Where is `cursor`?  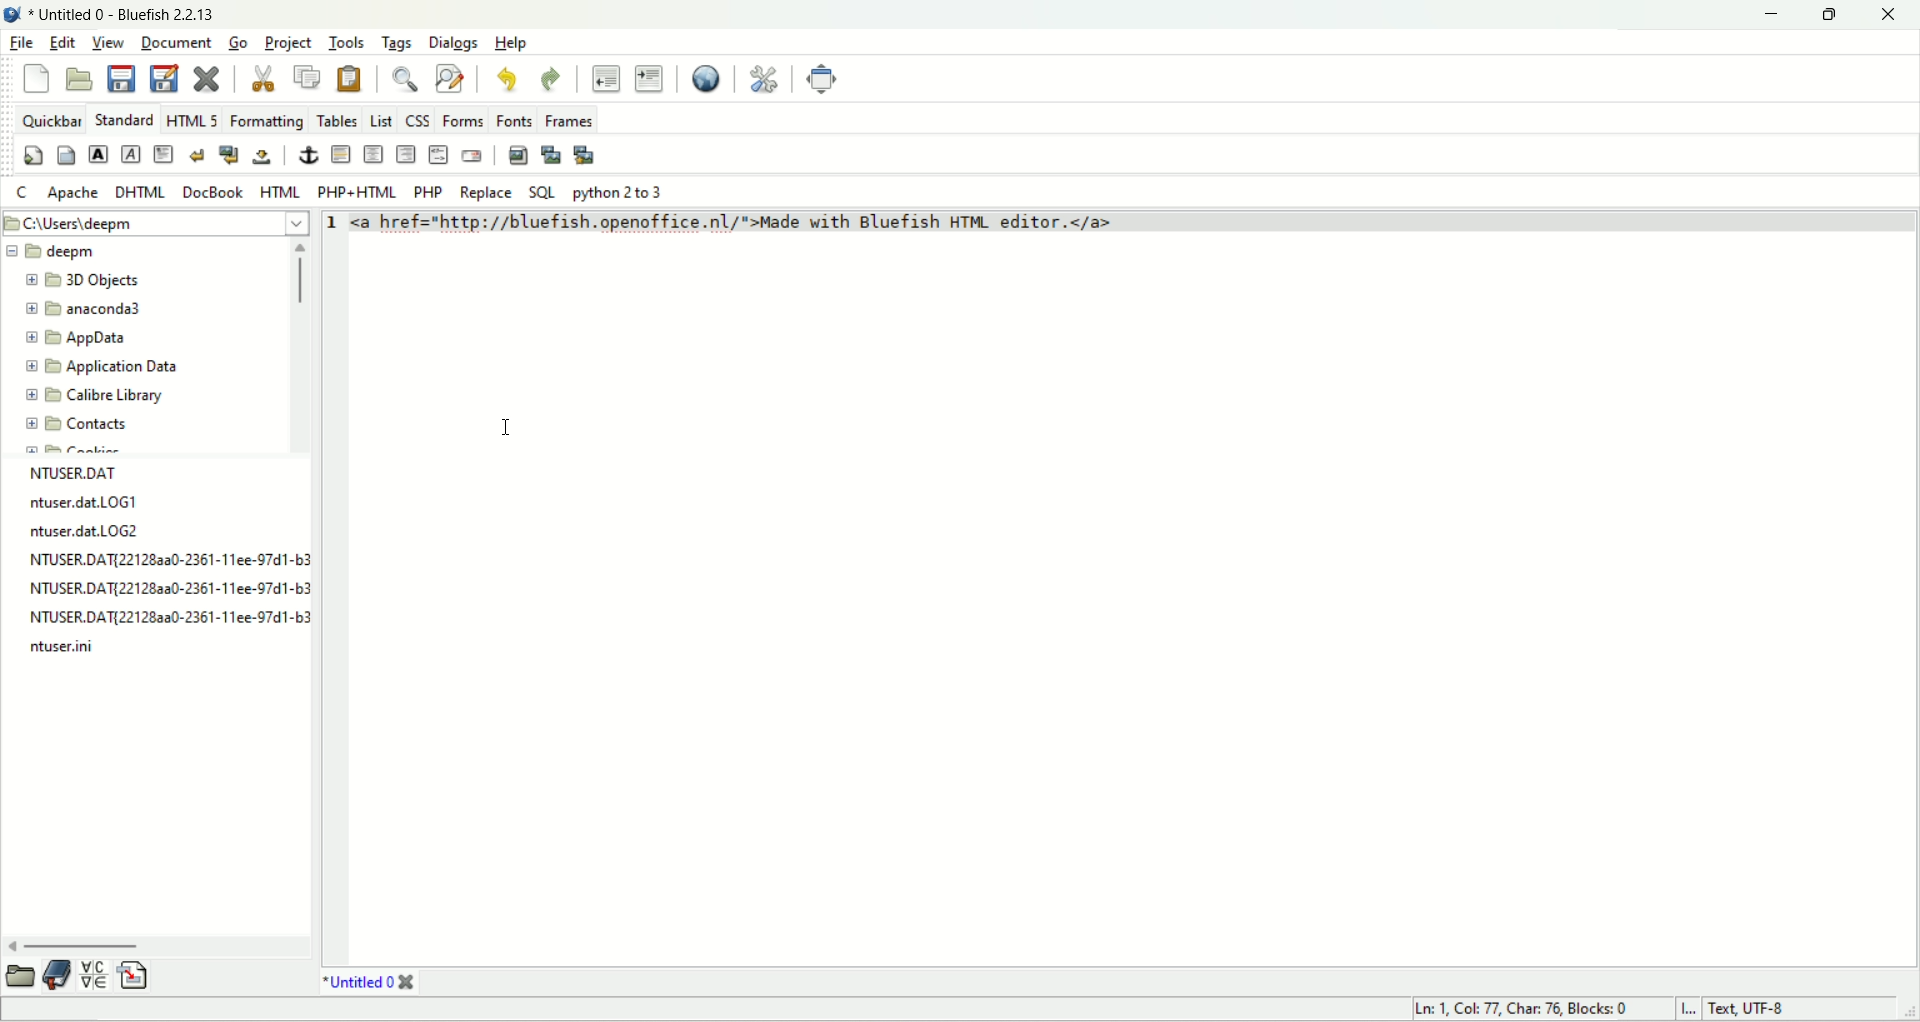 cursor is located at coordinates (503, 429).